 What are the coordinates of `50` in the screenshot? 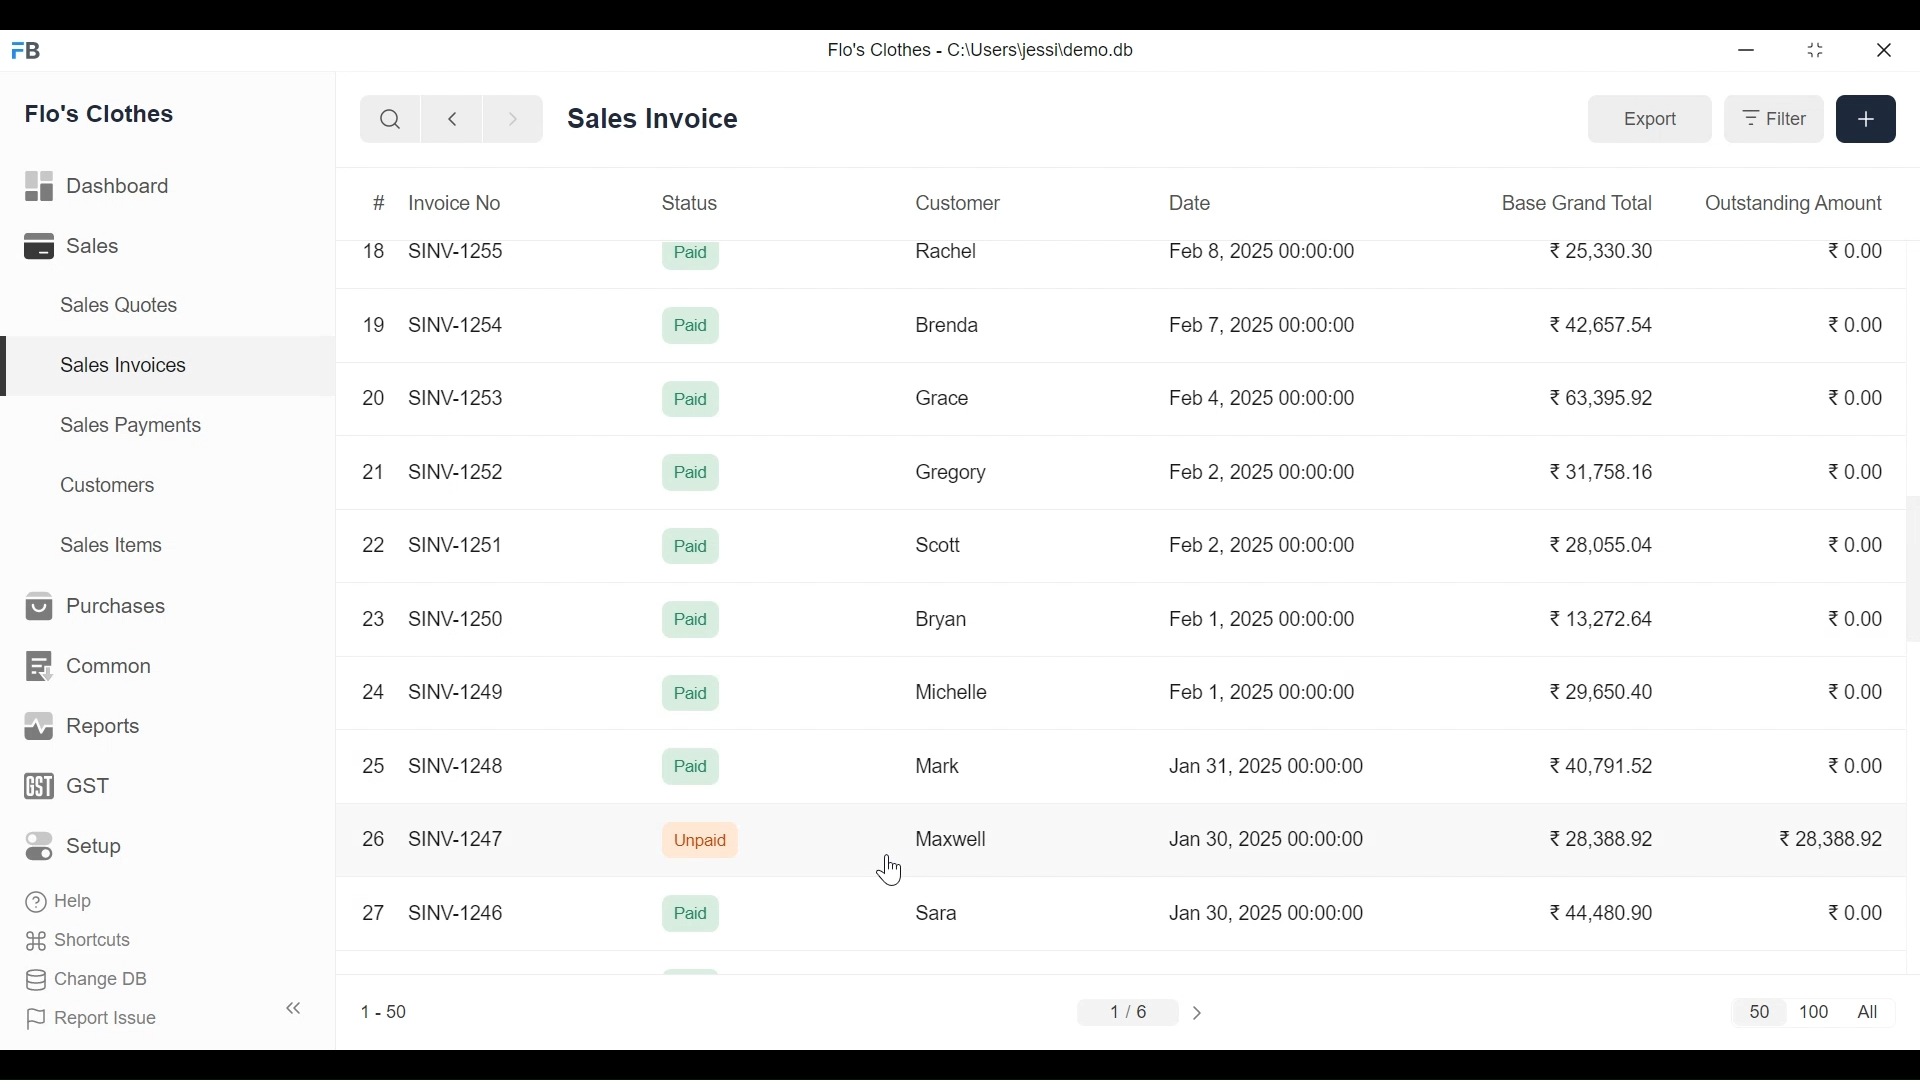 It's located at (1755, 1013).